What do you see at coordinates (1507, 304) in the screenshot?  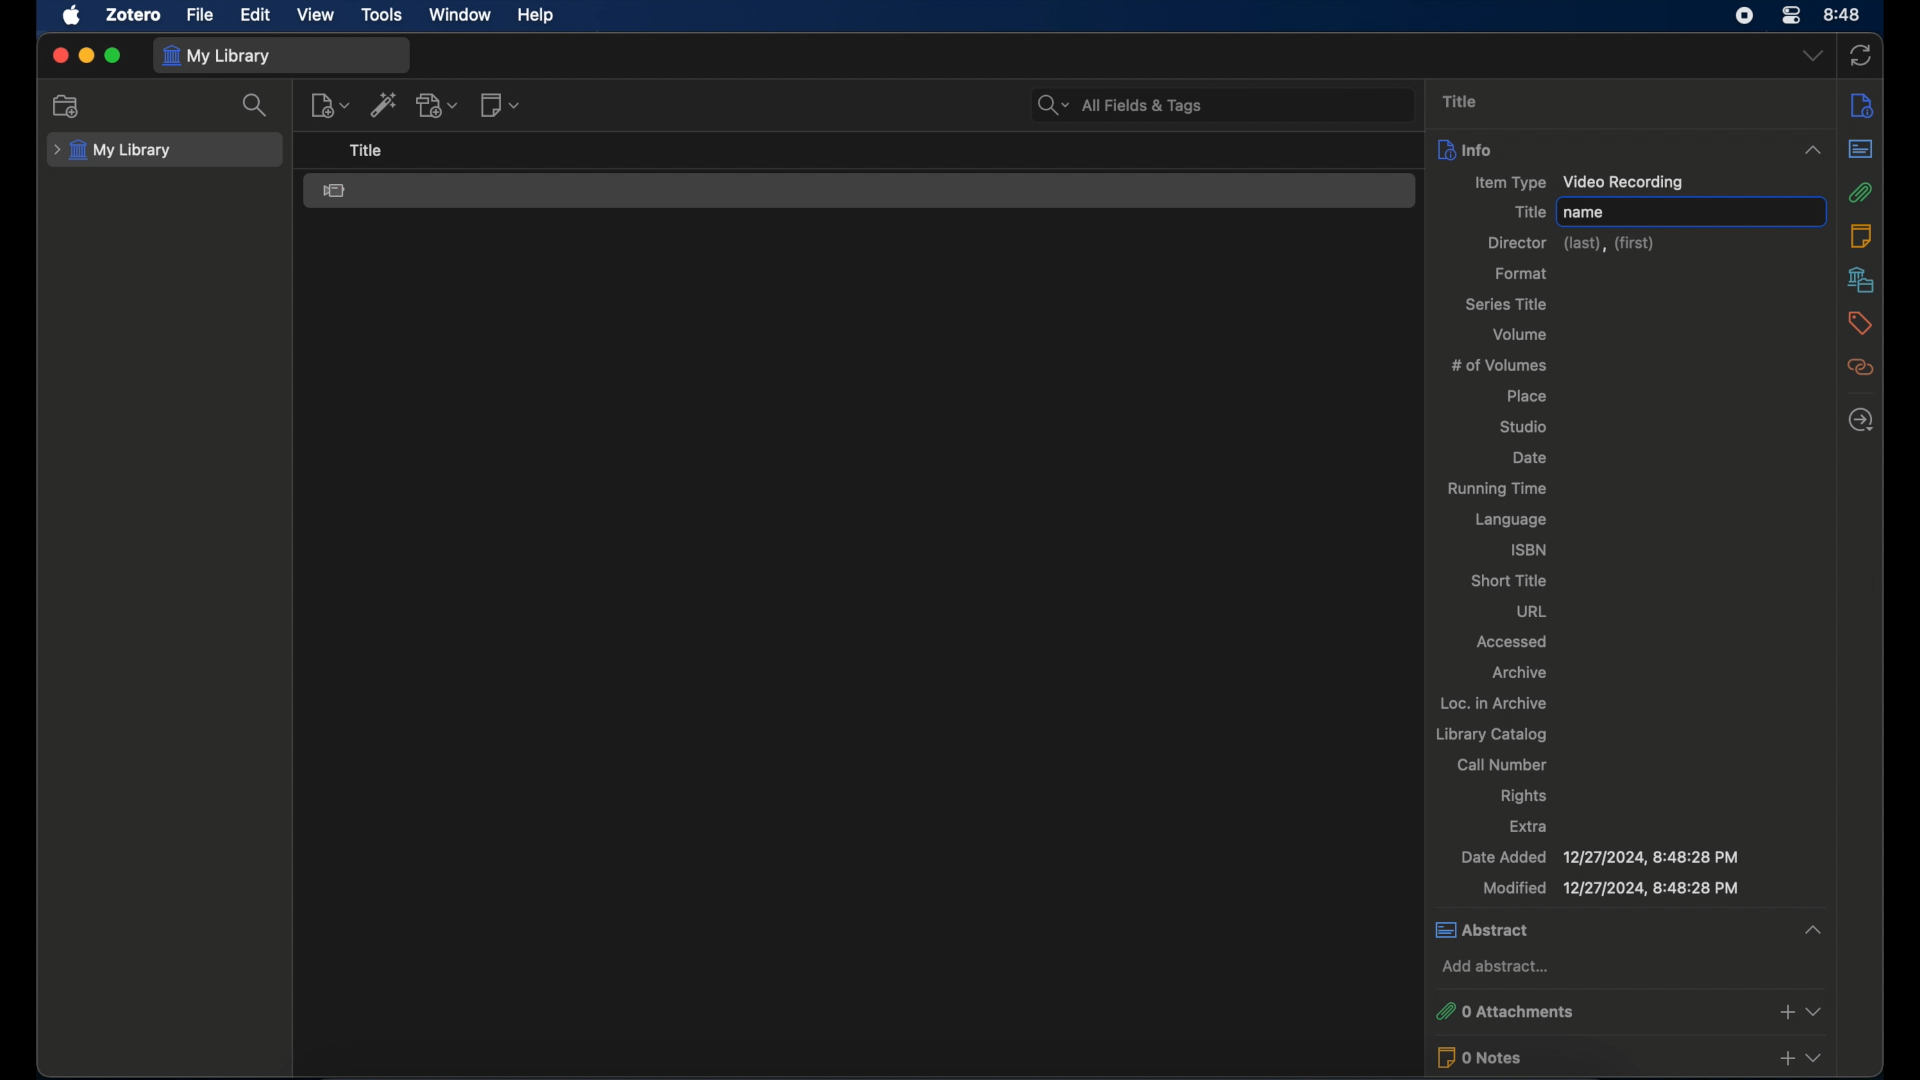 I see `series title` at bounding box center [1507, 304].